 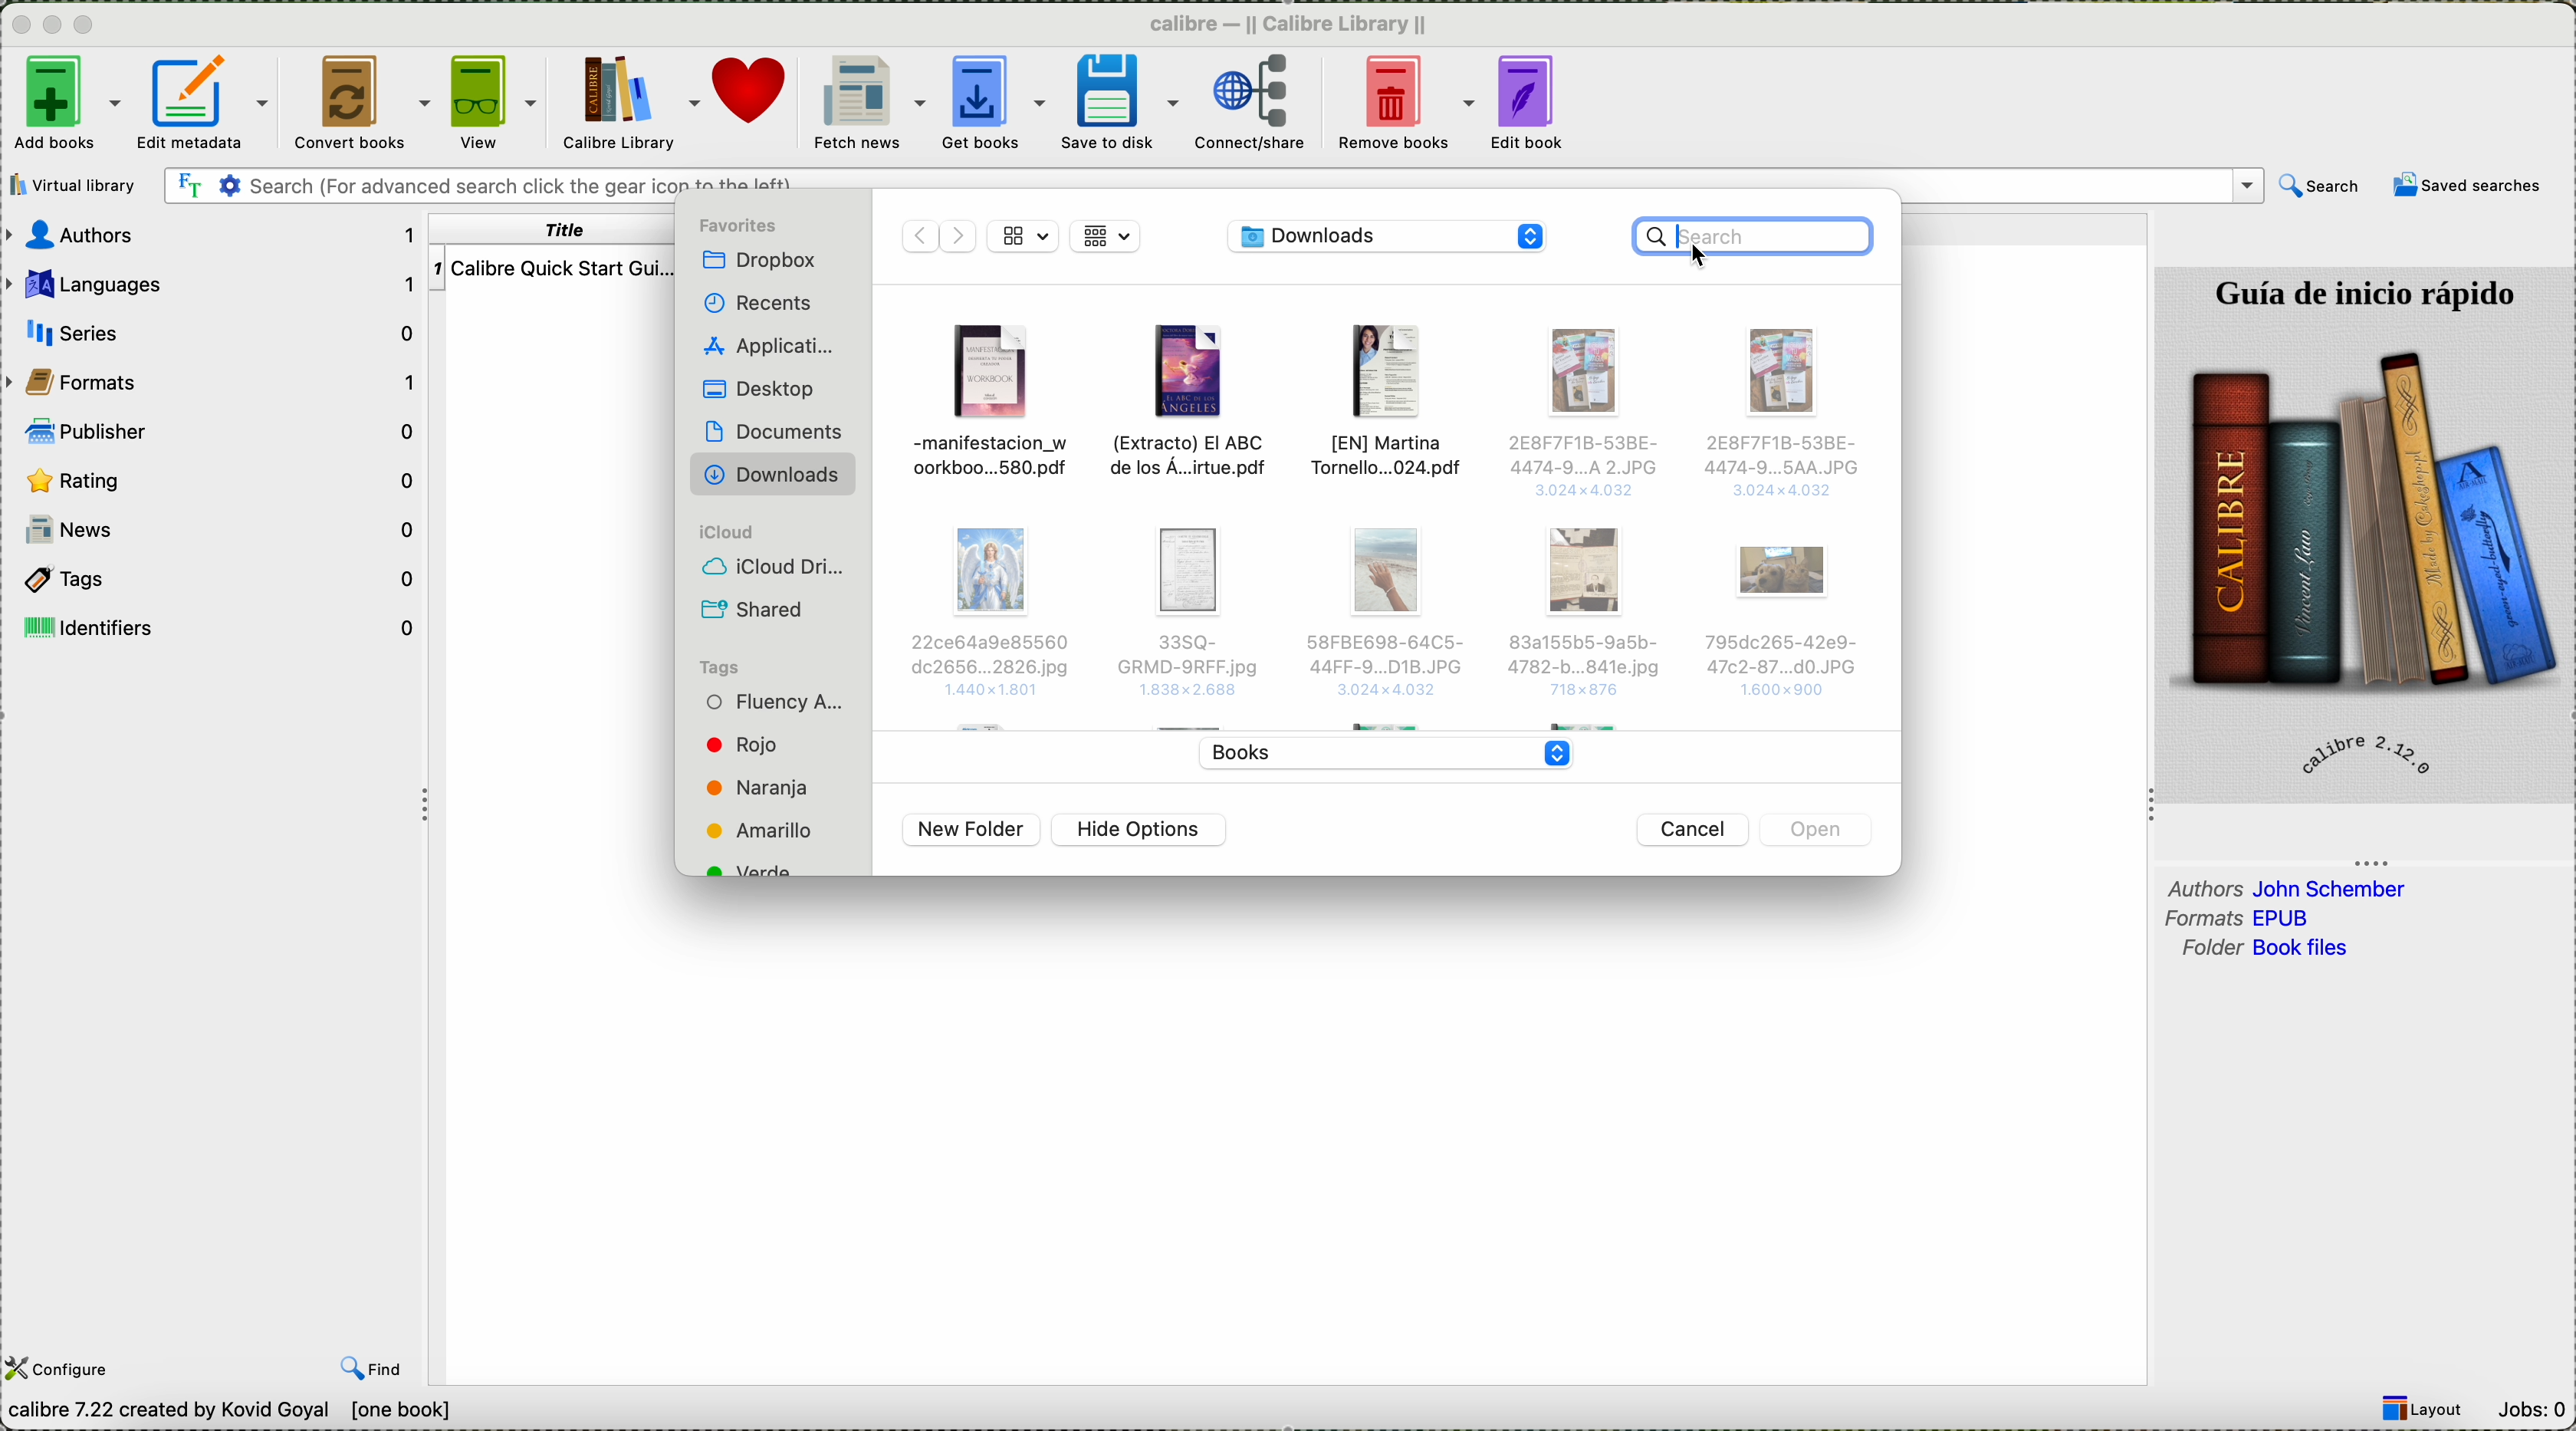 What do you see at coordinates (1404, 104) in the screenshot?
I see `remove books` at bounding box center [1404, 104].